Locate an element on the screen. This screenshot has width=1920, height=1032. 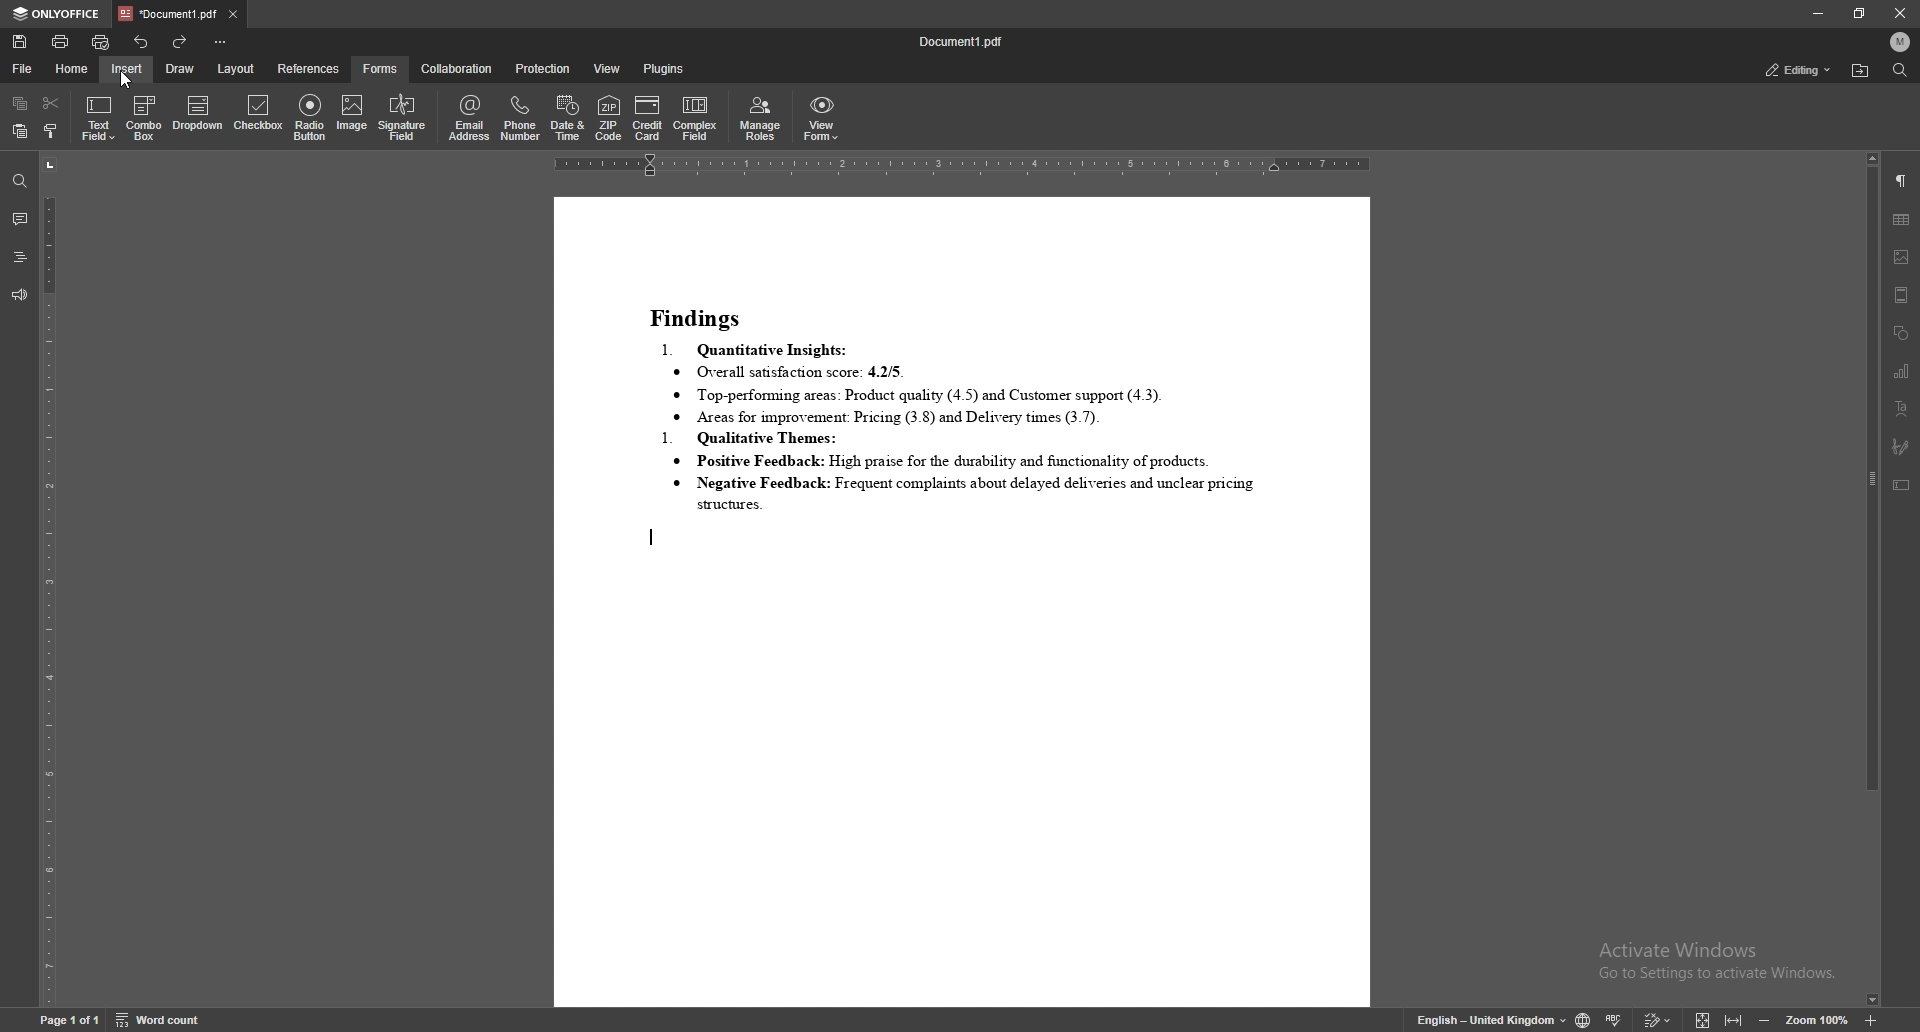
page is located at coordinates (69, 1018).